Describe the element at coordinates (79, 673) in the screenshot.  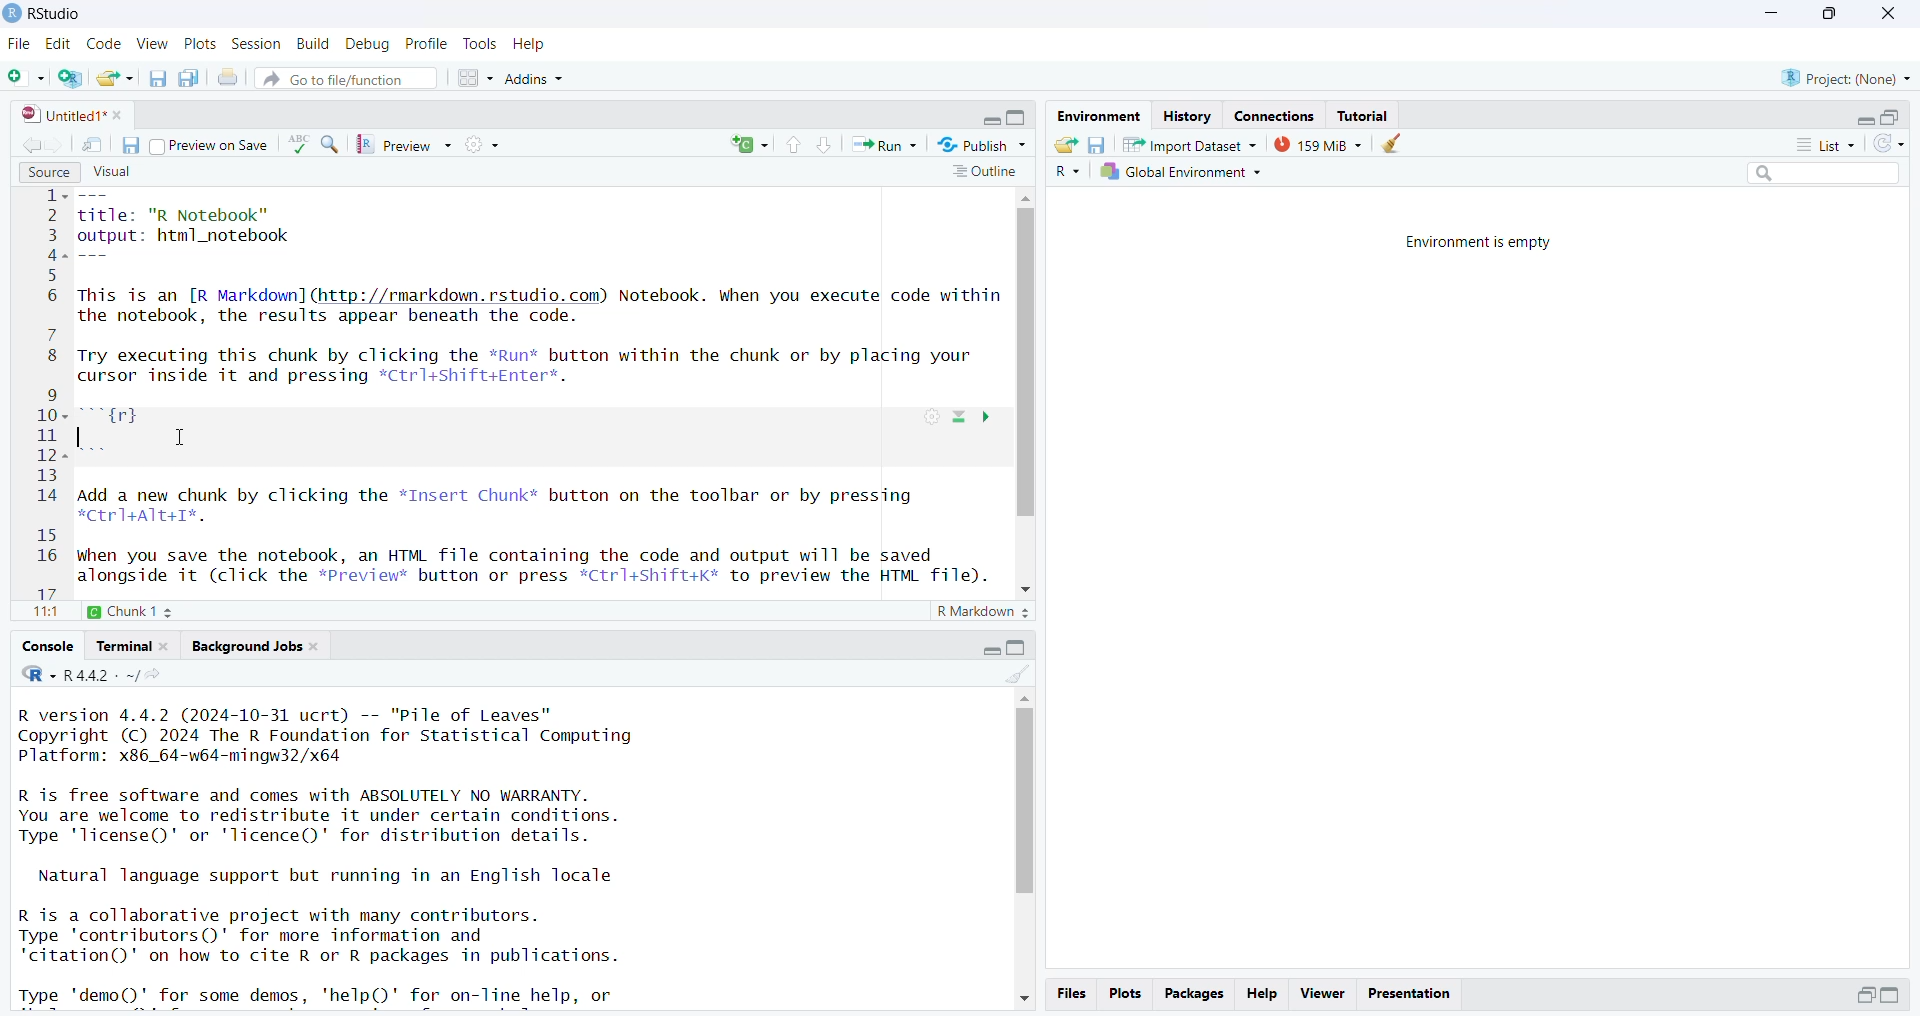
I see `R.4.4.2` at that location.